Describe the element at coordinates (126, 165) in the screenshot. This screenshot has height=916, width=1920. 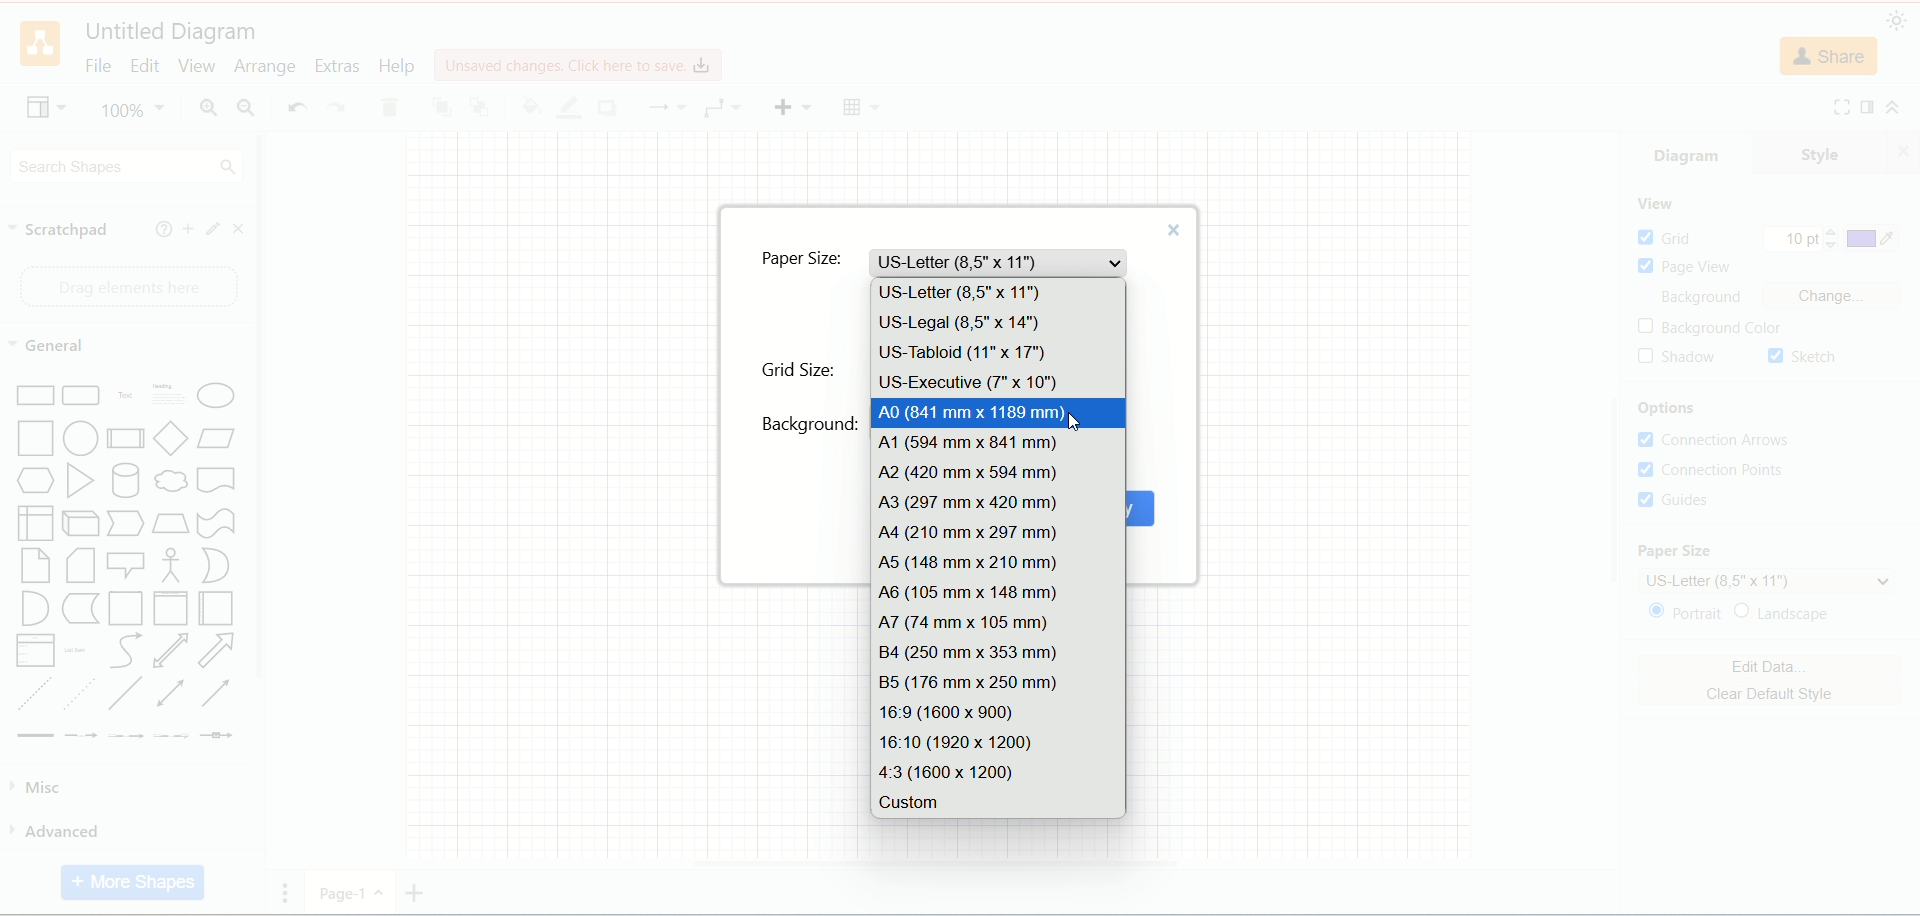
I see `search shapes` at that location.